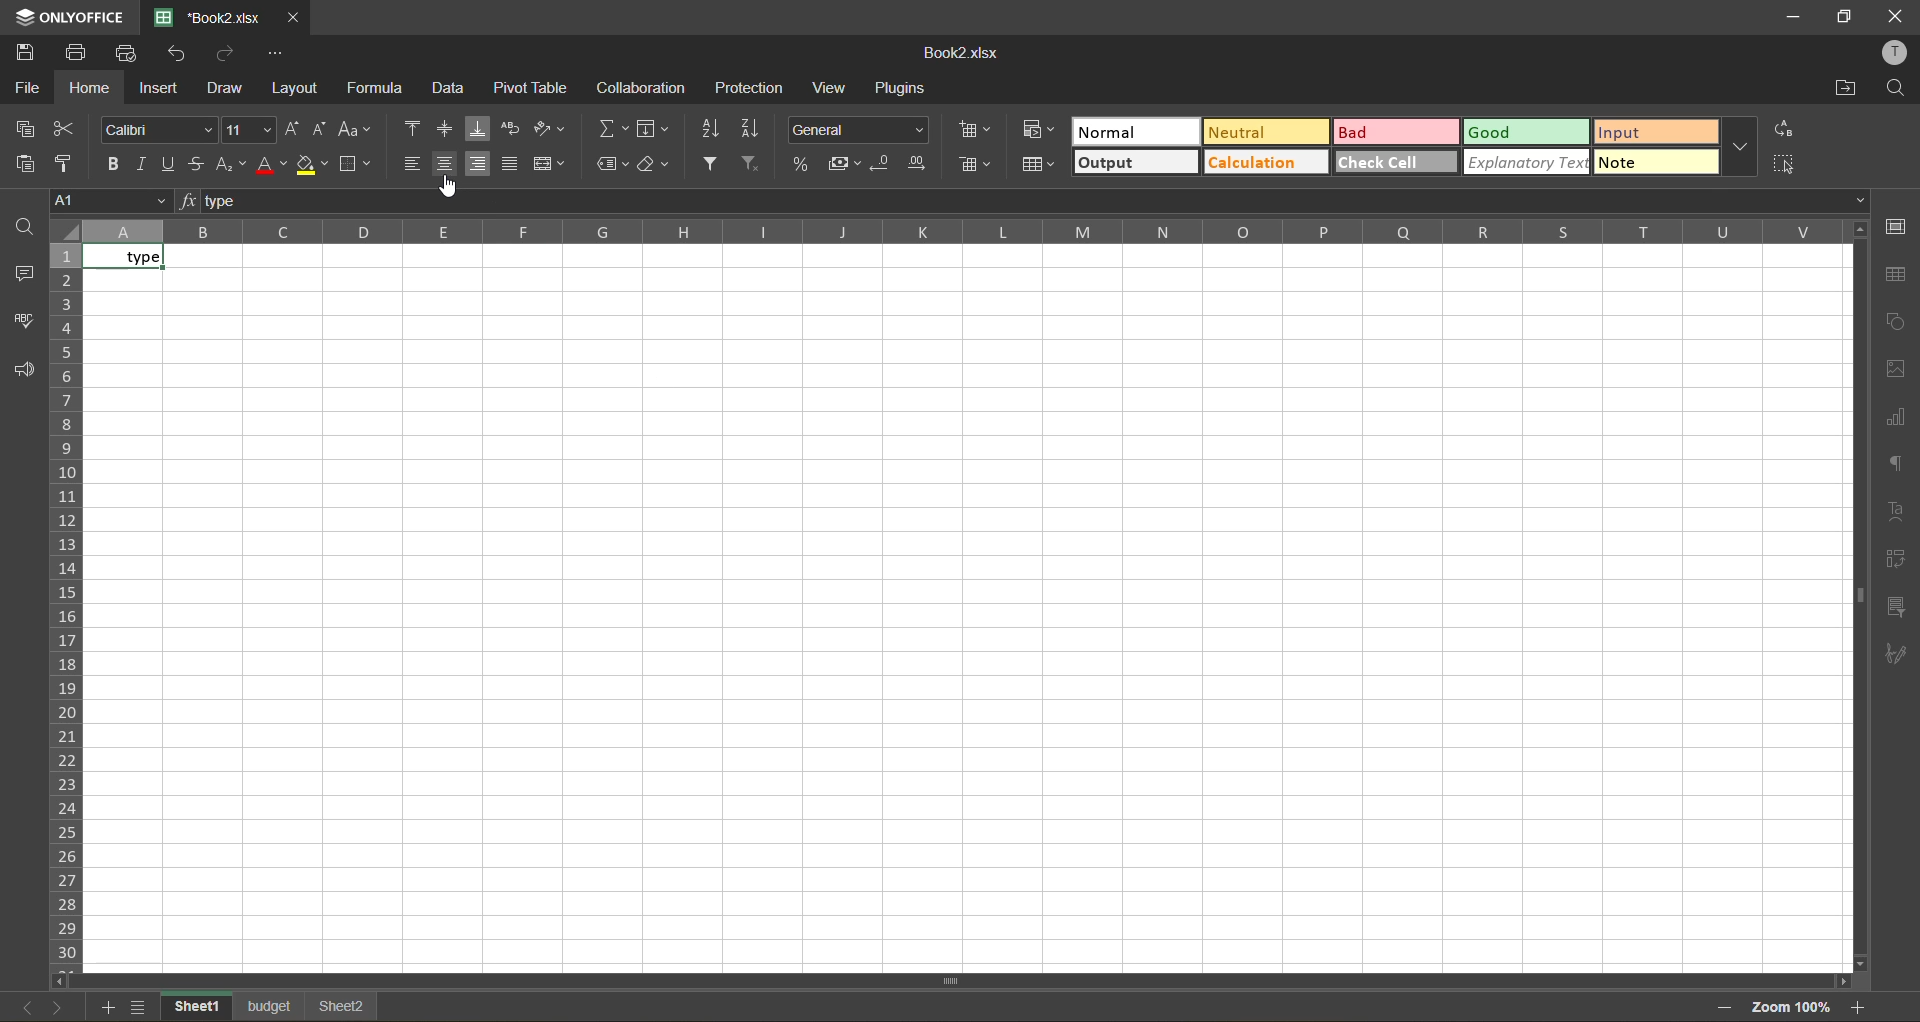  What do you see at coordinates (1895, 611) in the screenshot?
I see `slicer` at bounding box center [1895, 611].